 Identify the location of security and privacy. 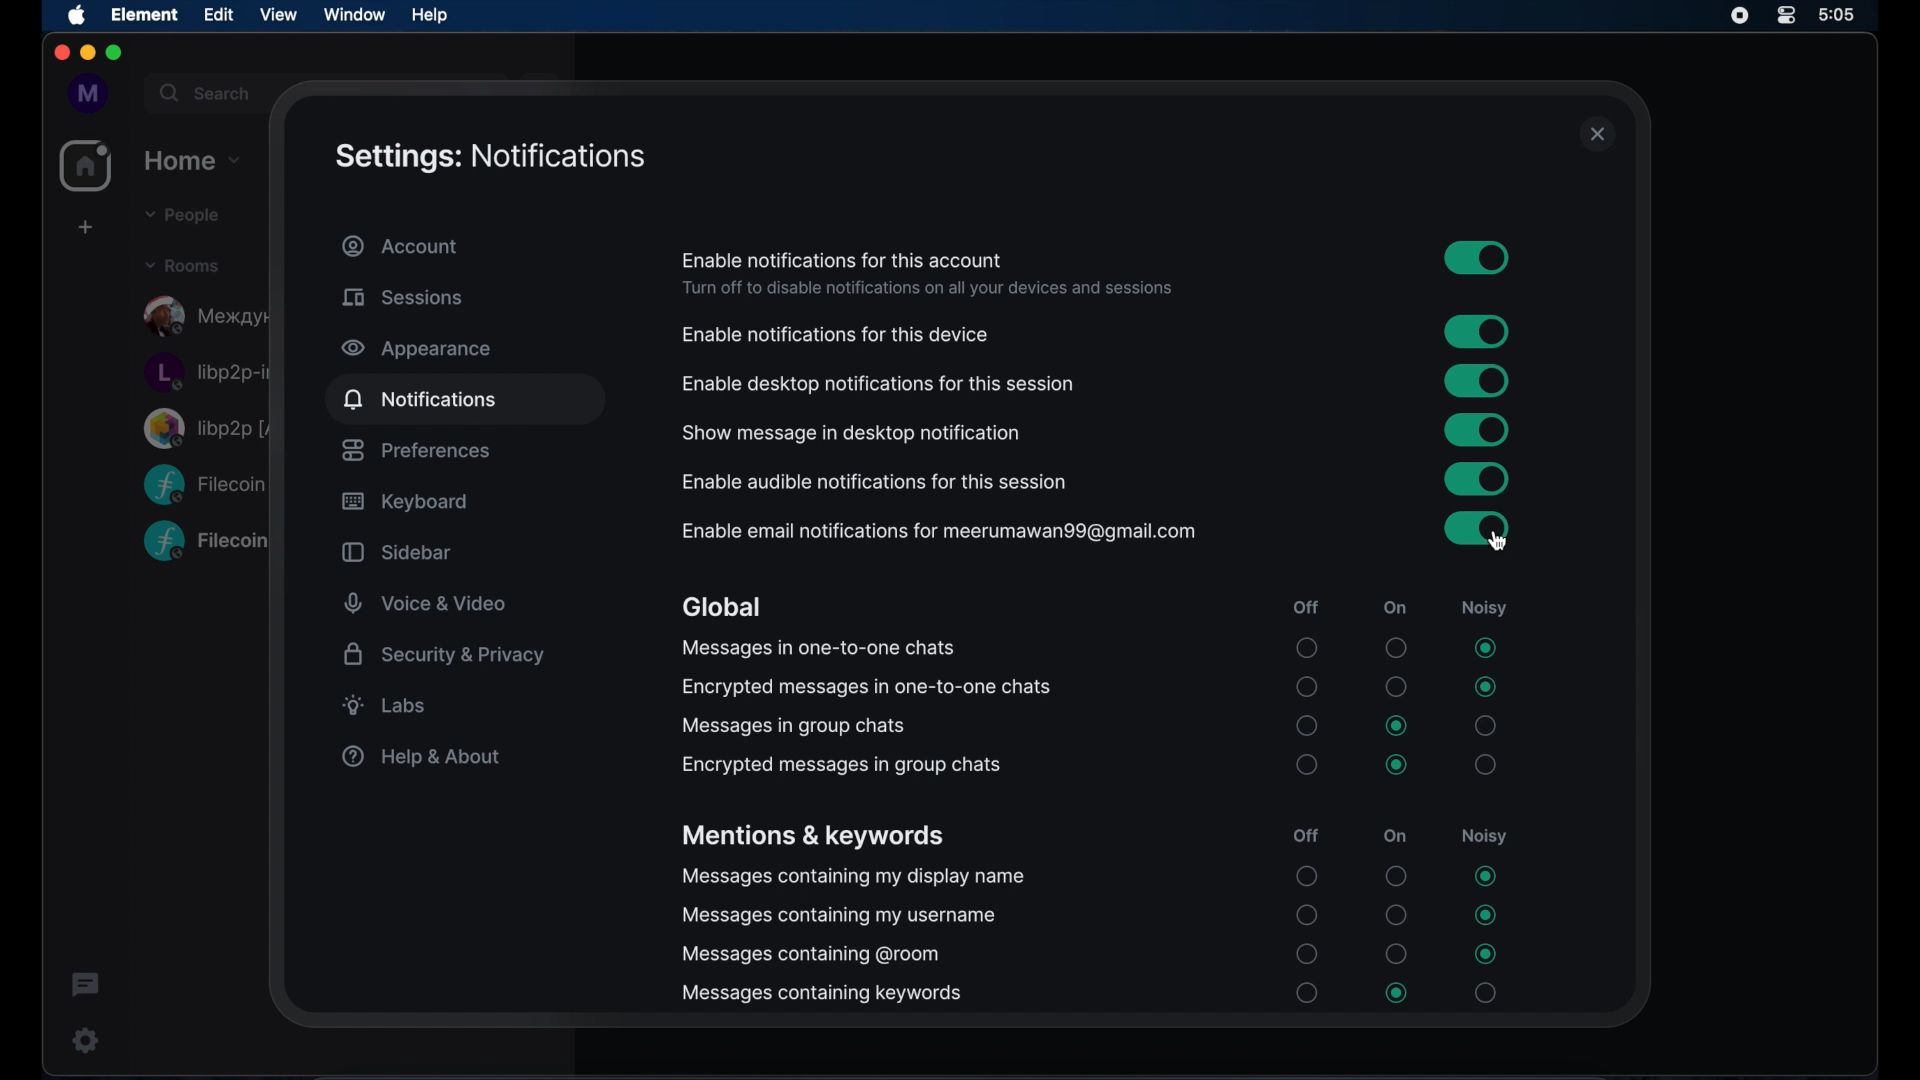
(444, 654).